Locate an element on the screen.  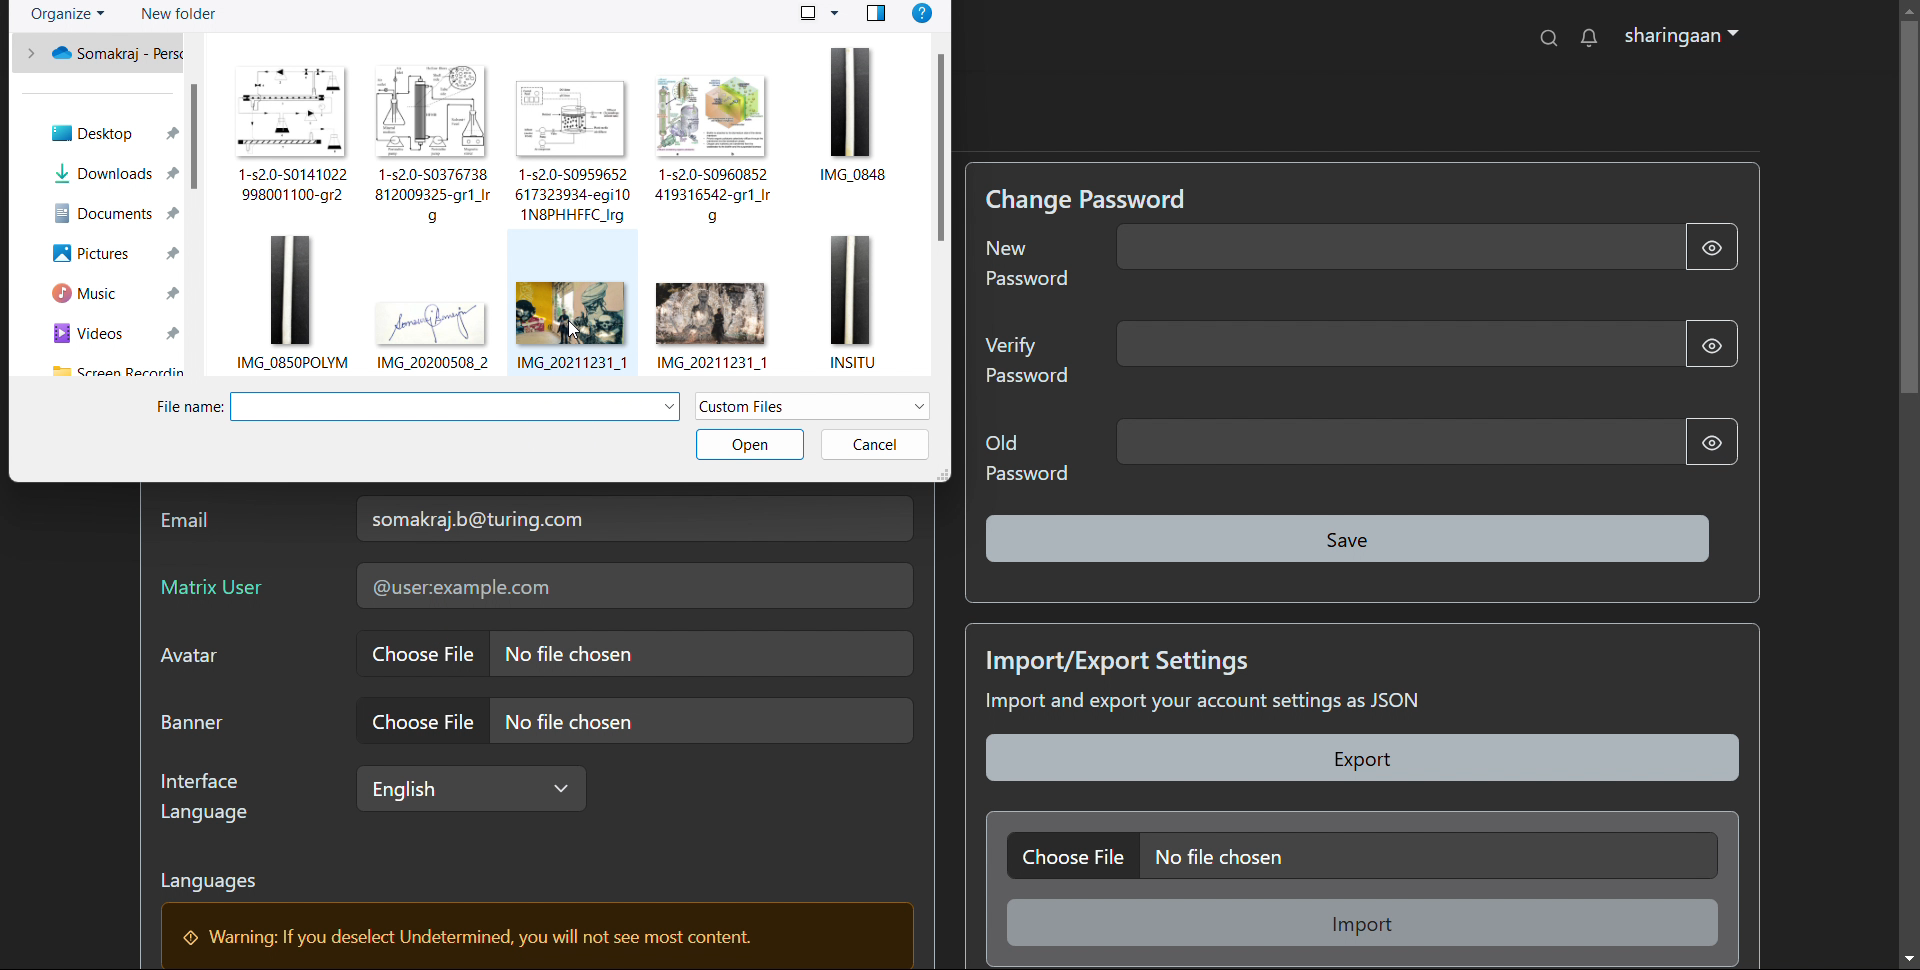
help is located at coordinates (922, 14).